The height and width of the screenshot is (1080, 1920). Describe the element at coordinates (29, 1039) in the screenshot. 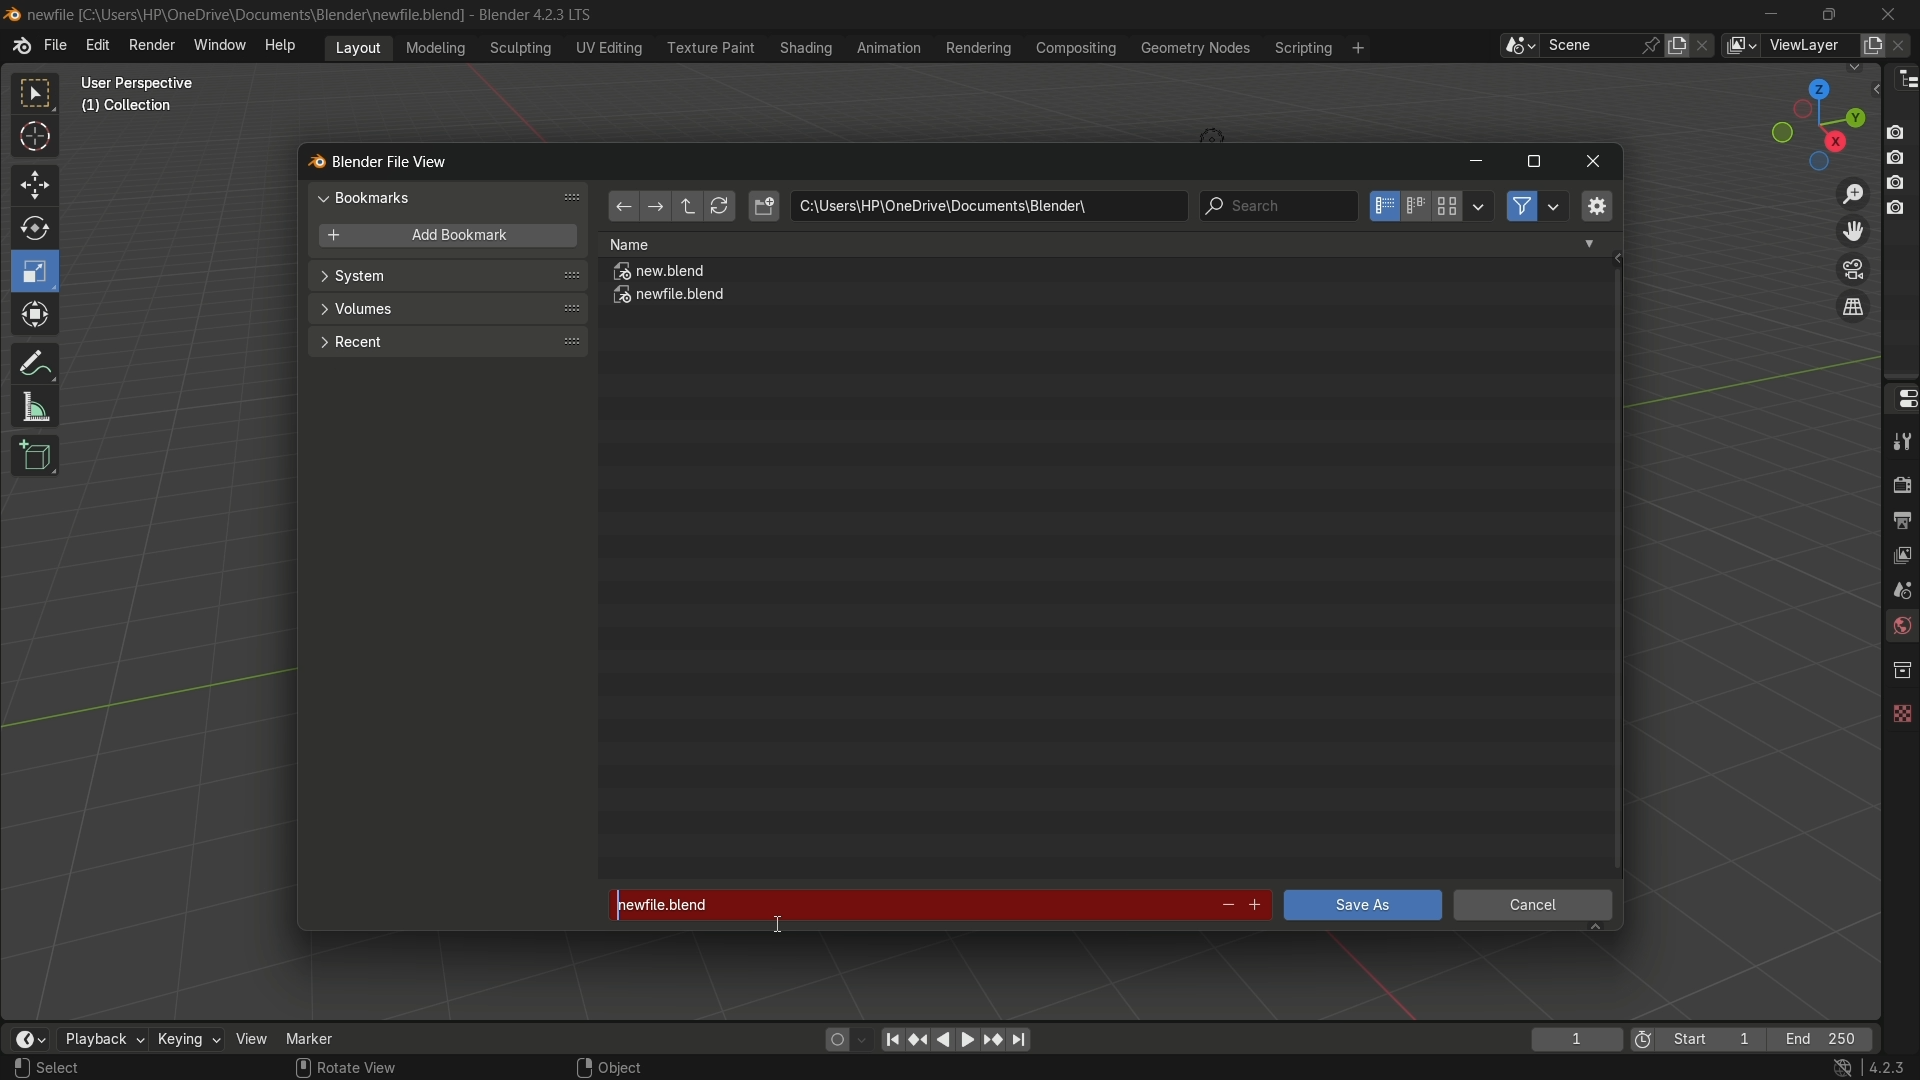

I see `timeline` at that location.